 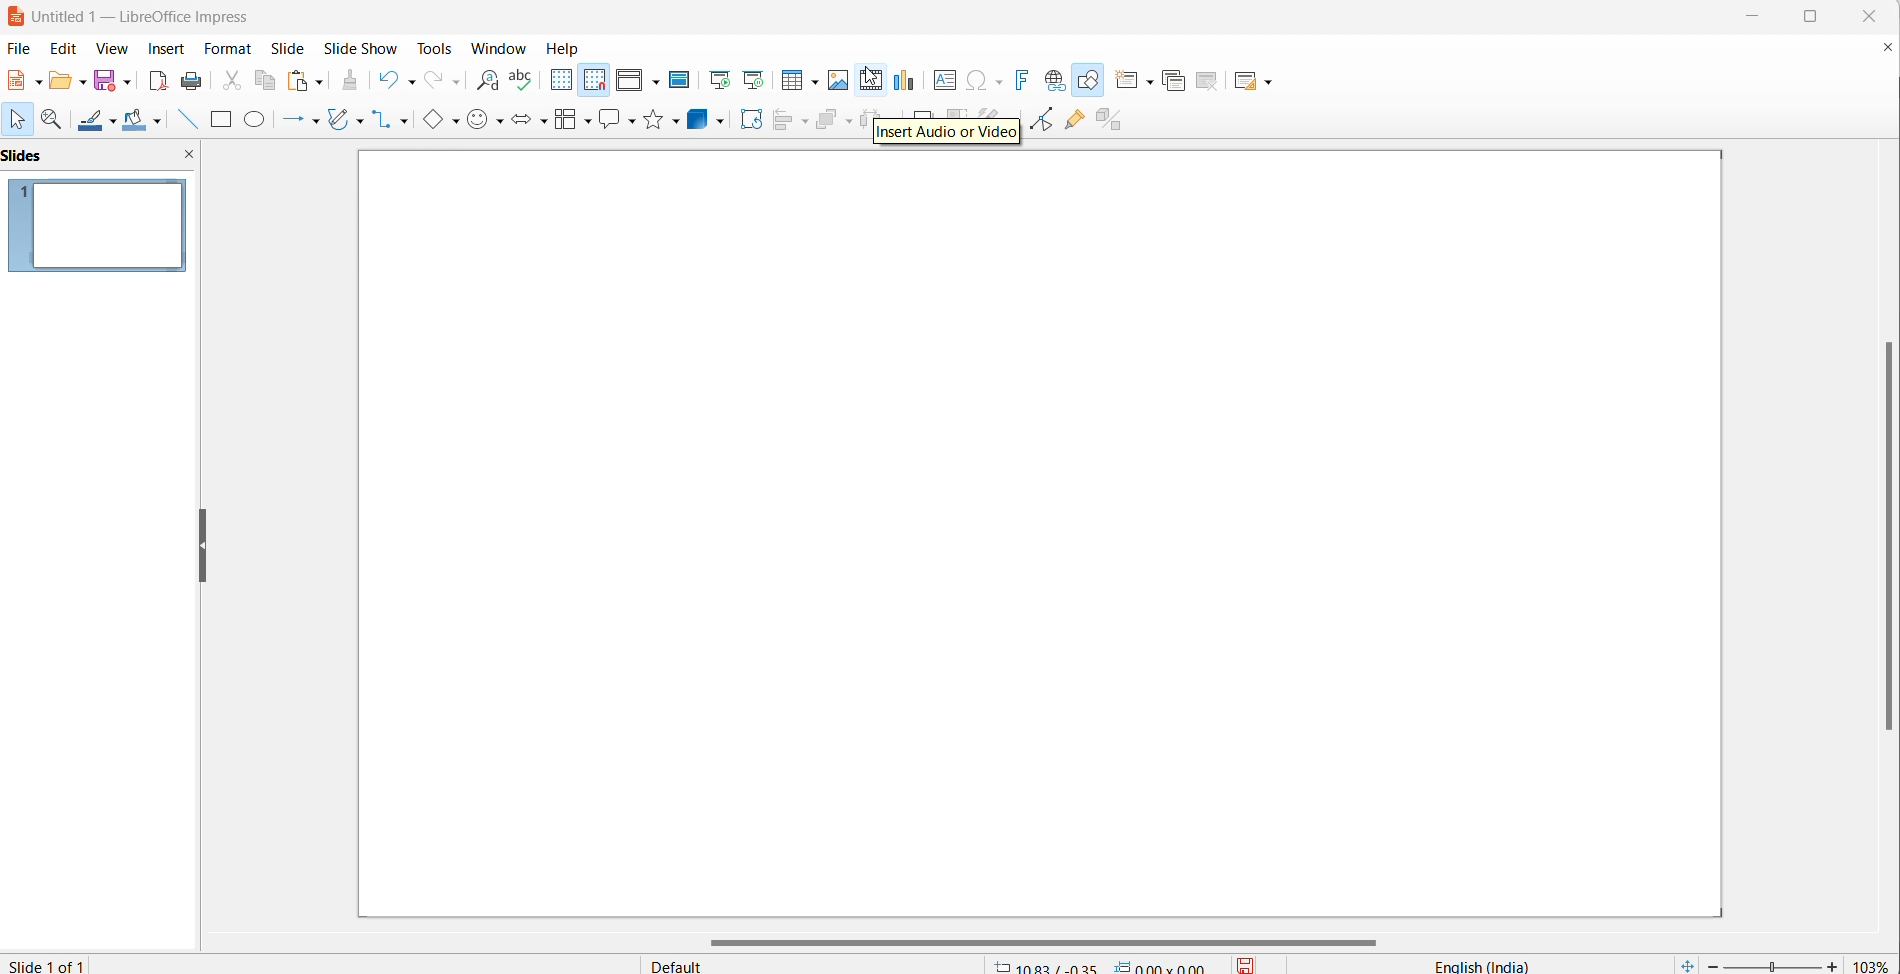 I want to click on view, so click(x=116, y=47).